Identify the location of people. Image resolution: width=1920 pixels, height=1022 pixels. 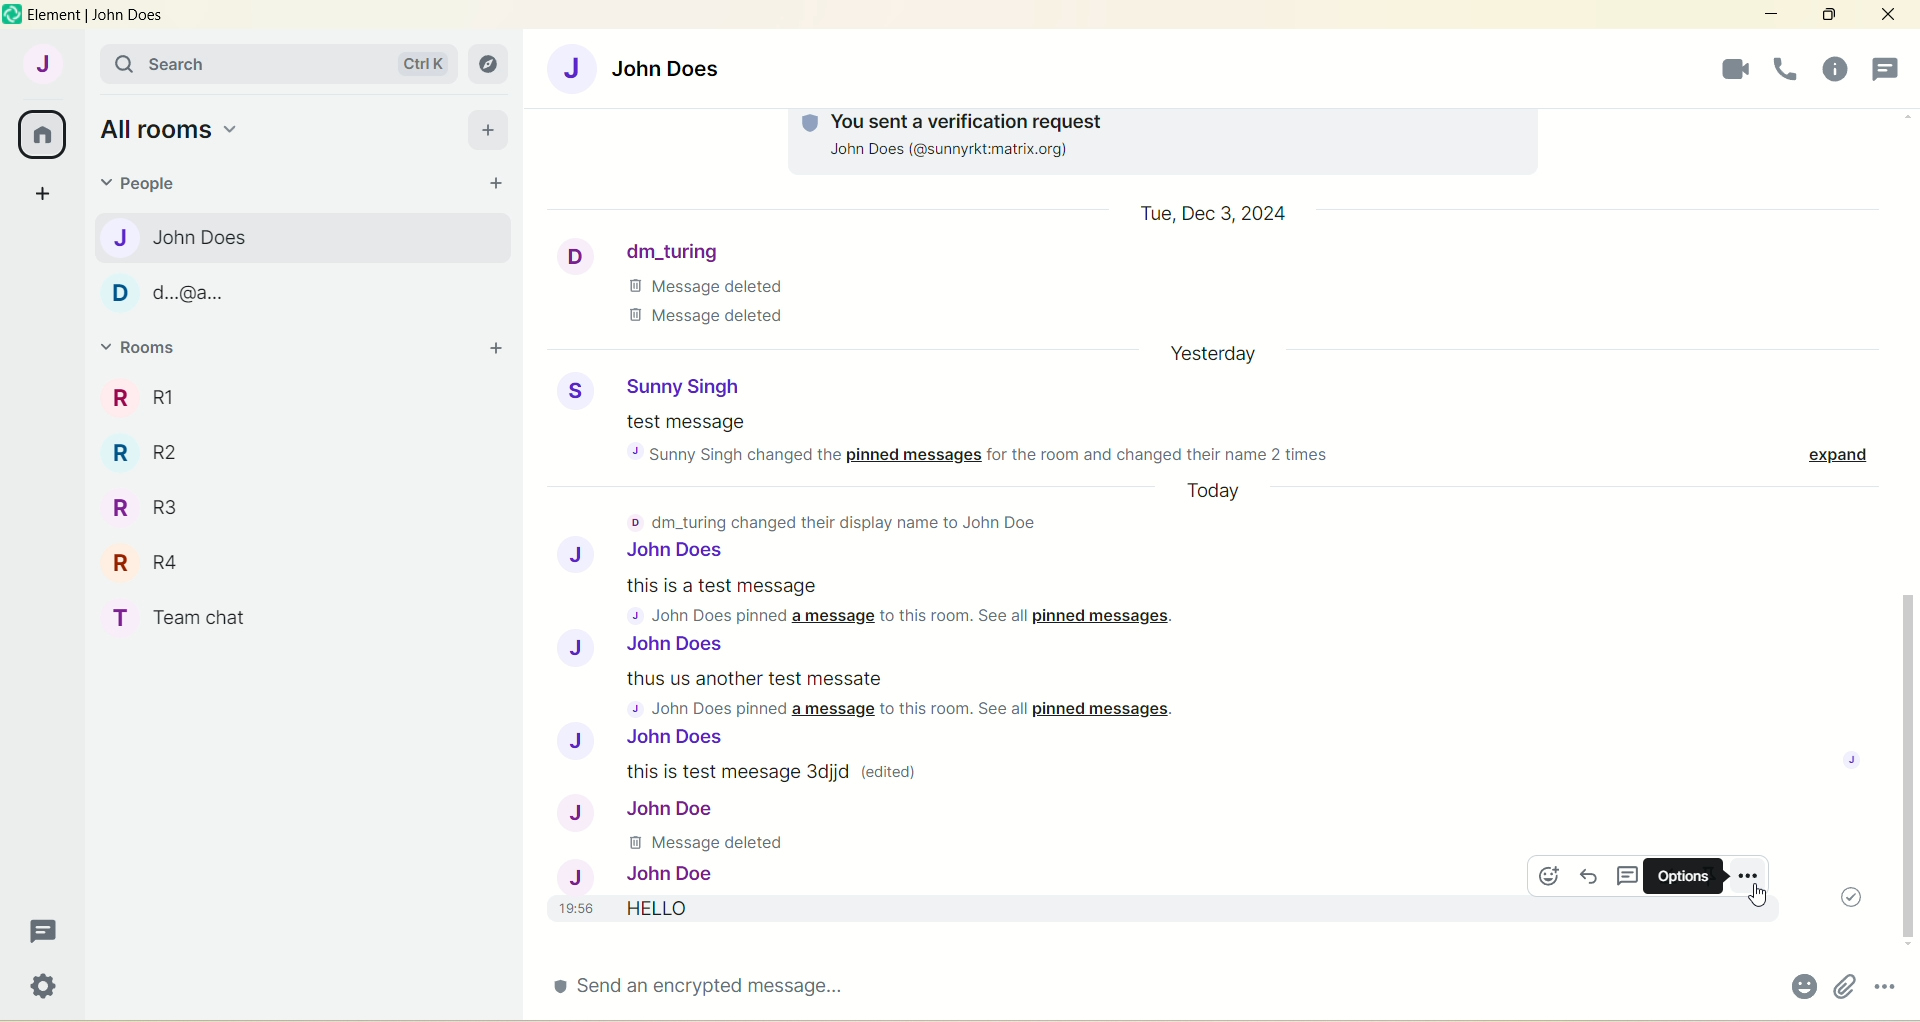
(1888, 67).